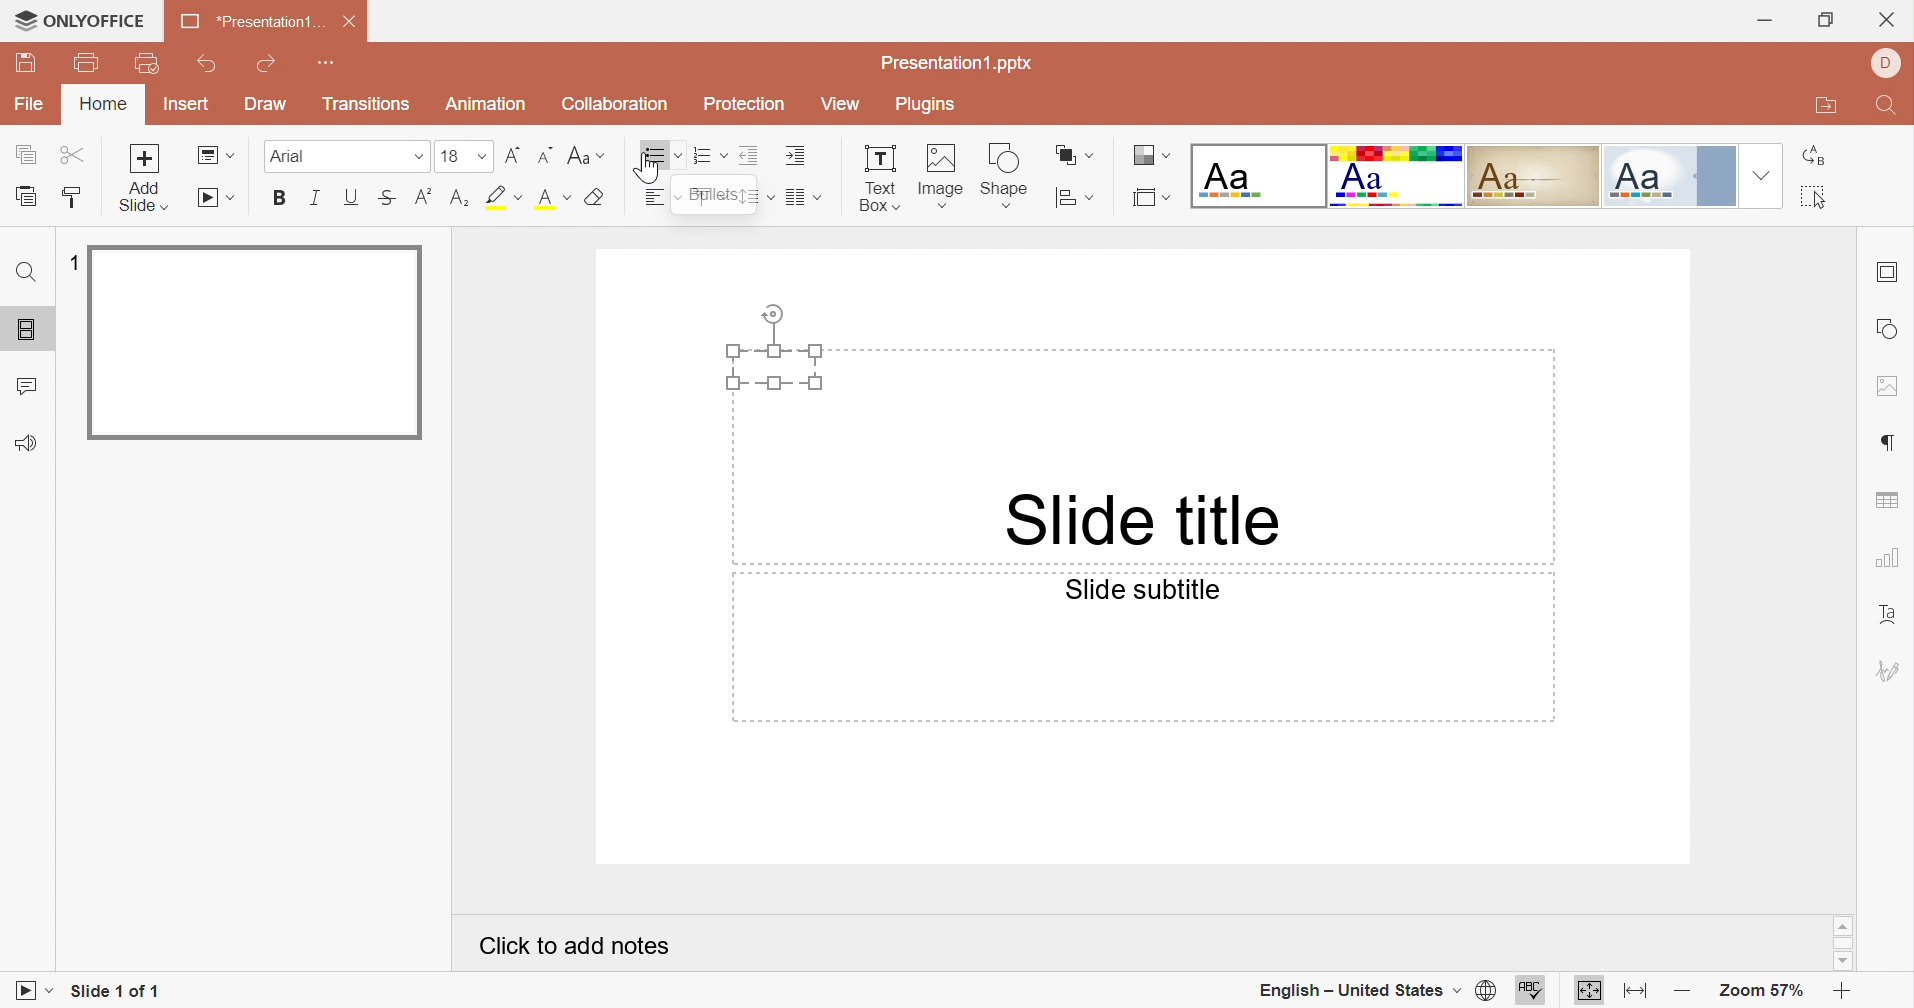 The image size is (1914, 1008). What do you see at coordinates (419, 158) in the screenshot?
I see `Drop Down` at bounding box center [419, 158].